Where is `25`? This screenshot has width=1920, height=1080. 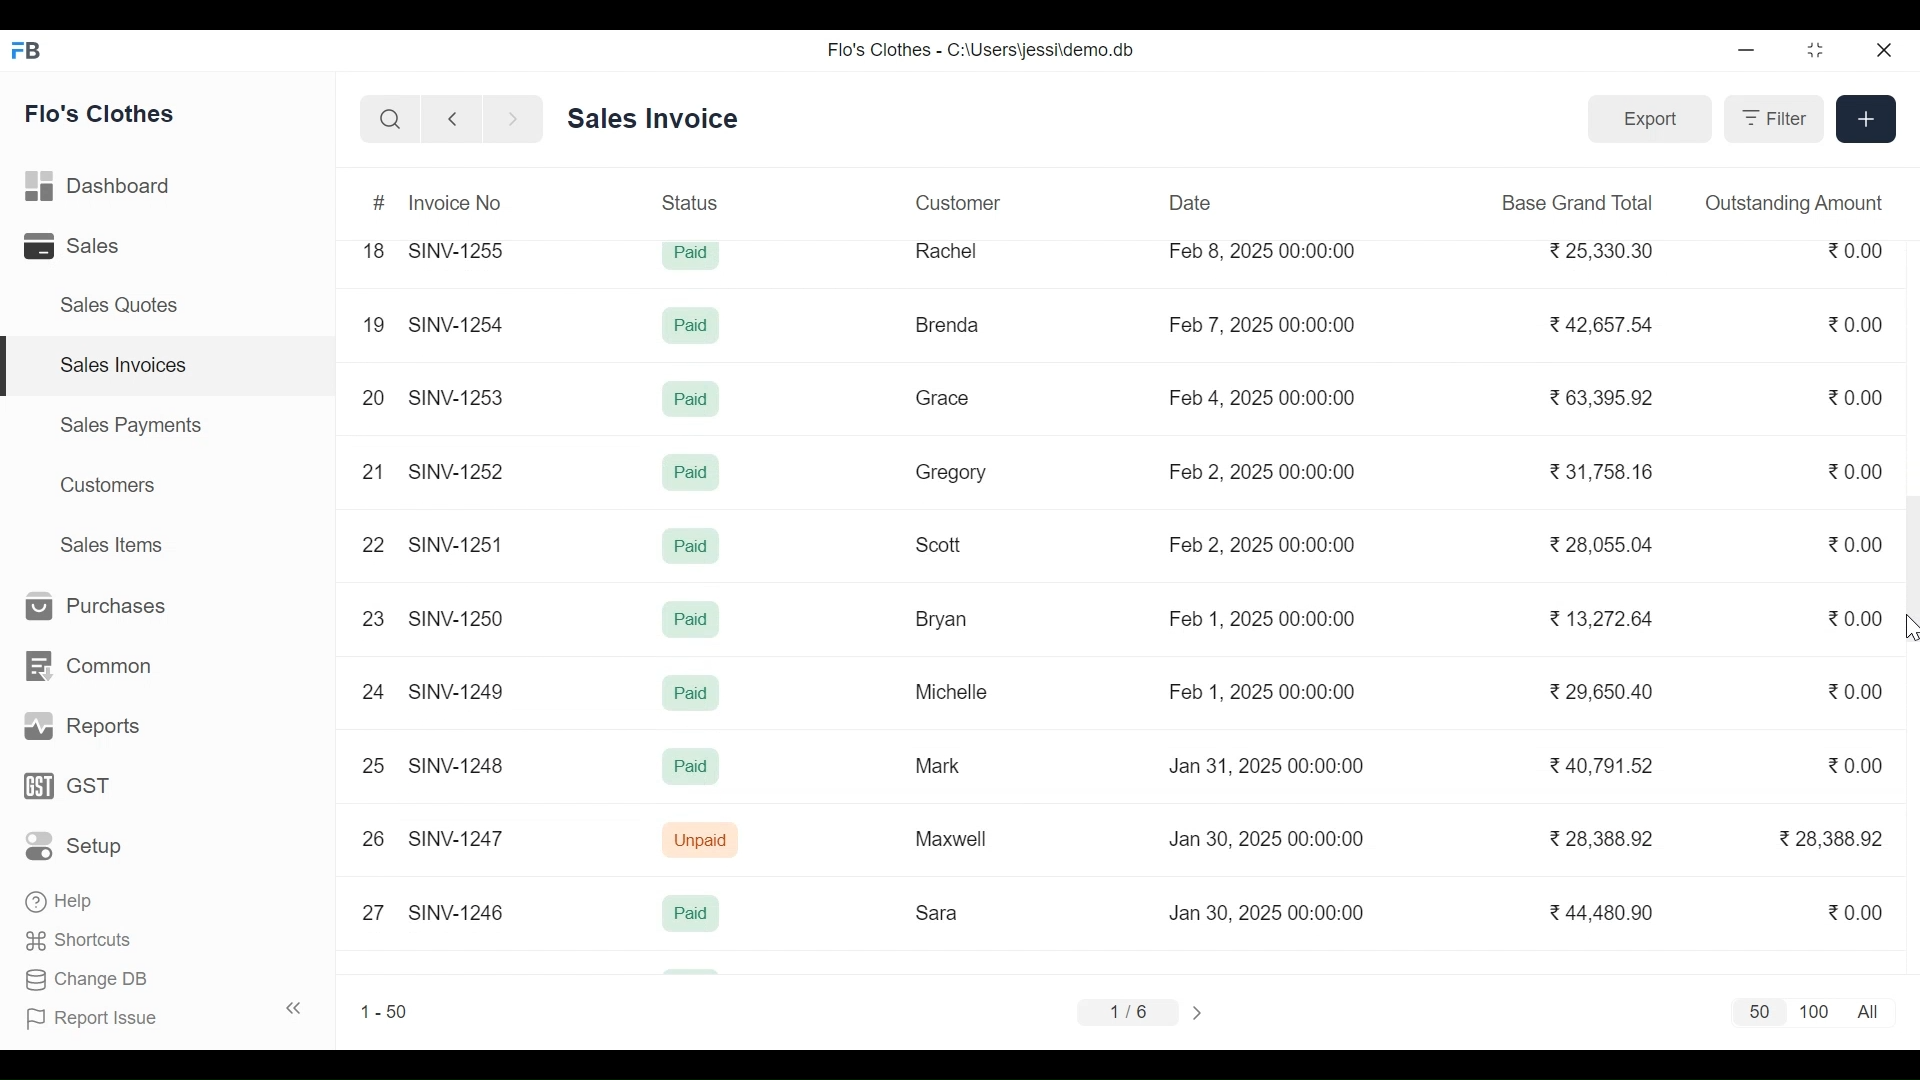 25 is located at coordinates (373, 764).